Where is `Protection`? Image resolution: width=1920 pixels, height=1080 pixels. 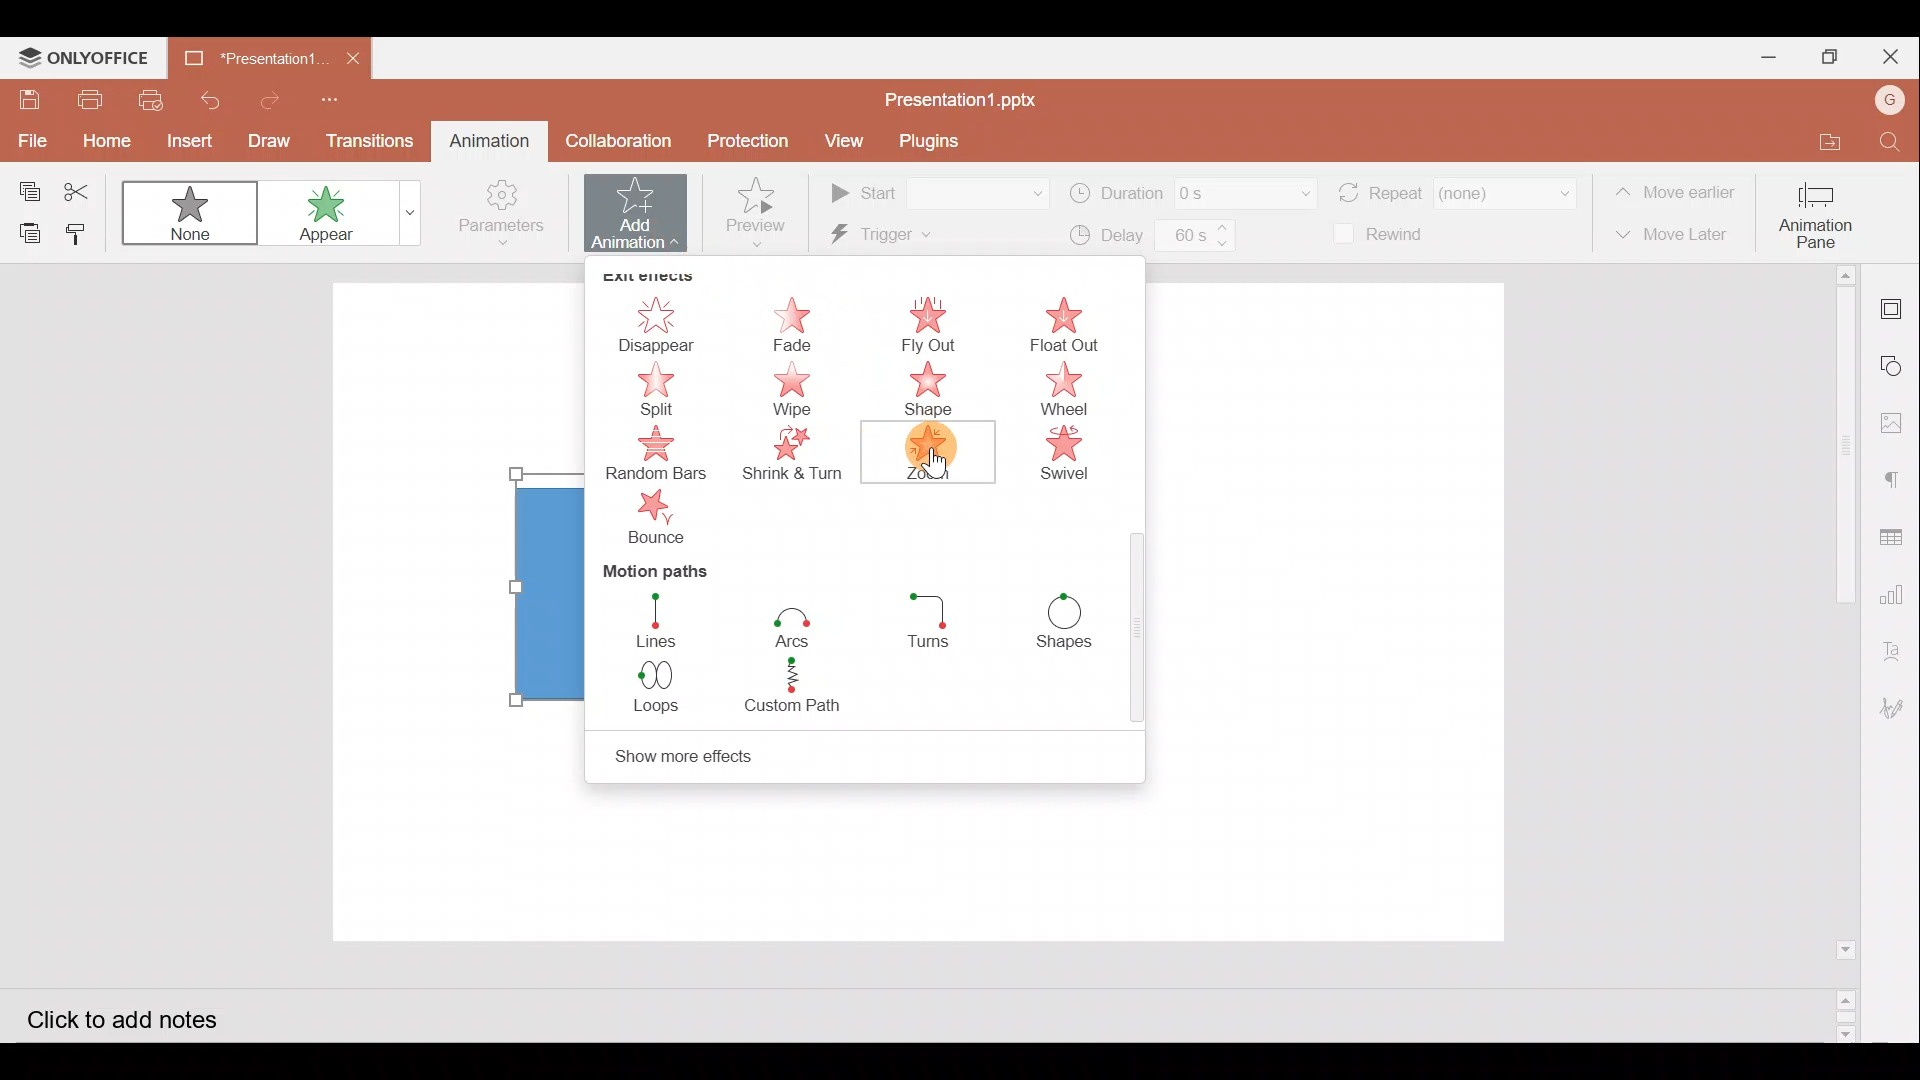 Protection is located at coordinates (750, 143).